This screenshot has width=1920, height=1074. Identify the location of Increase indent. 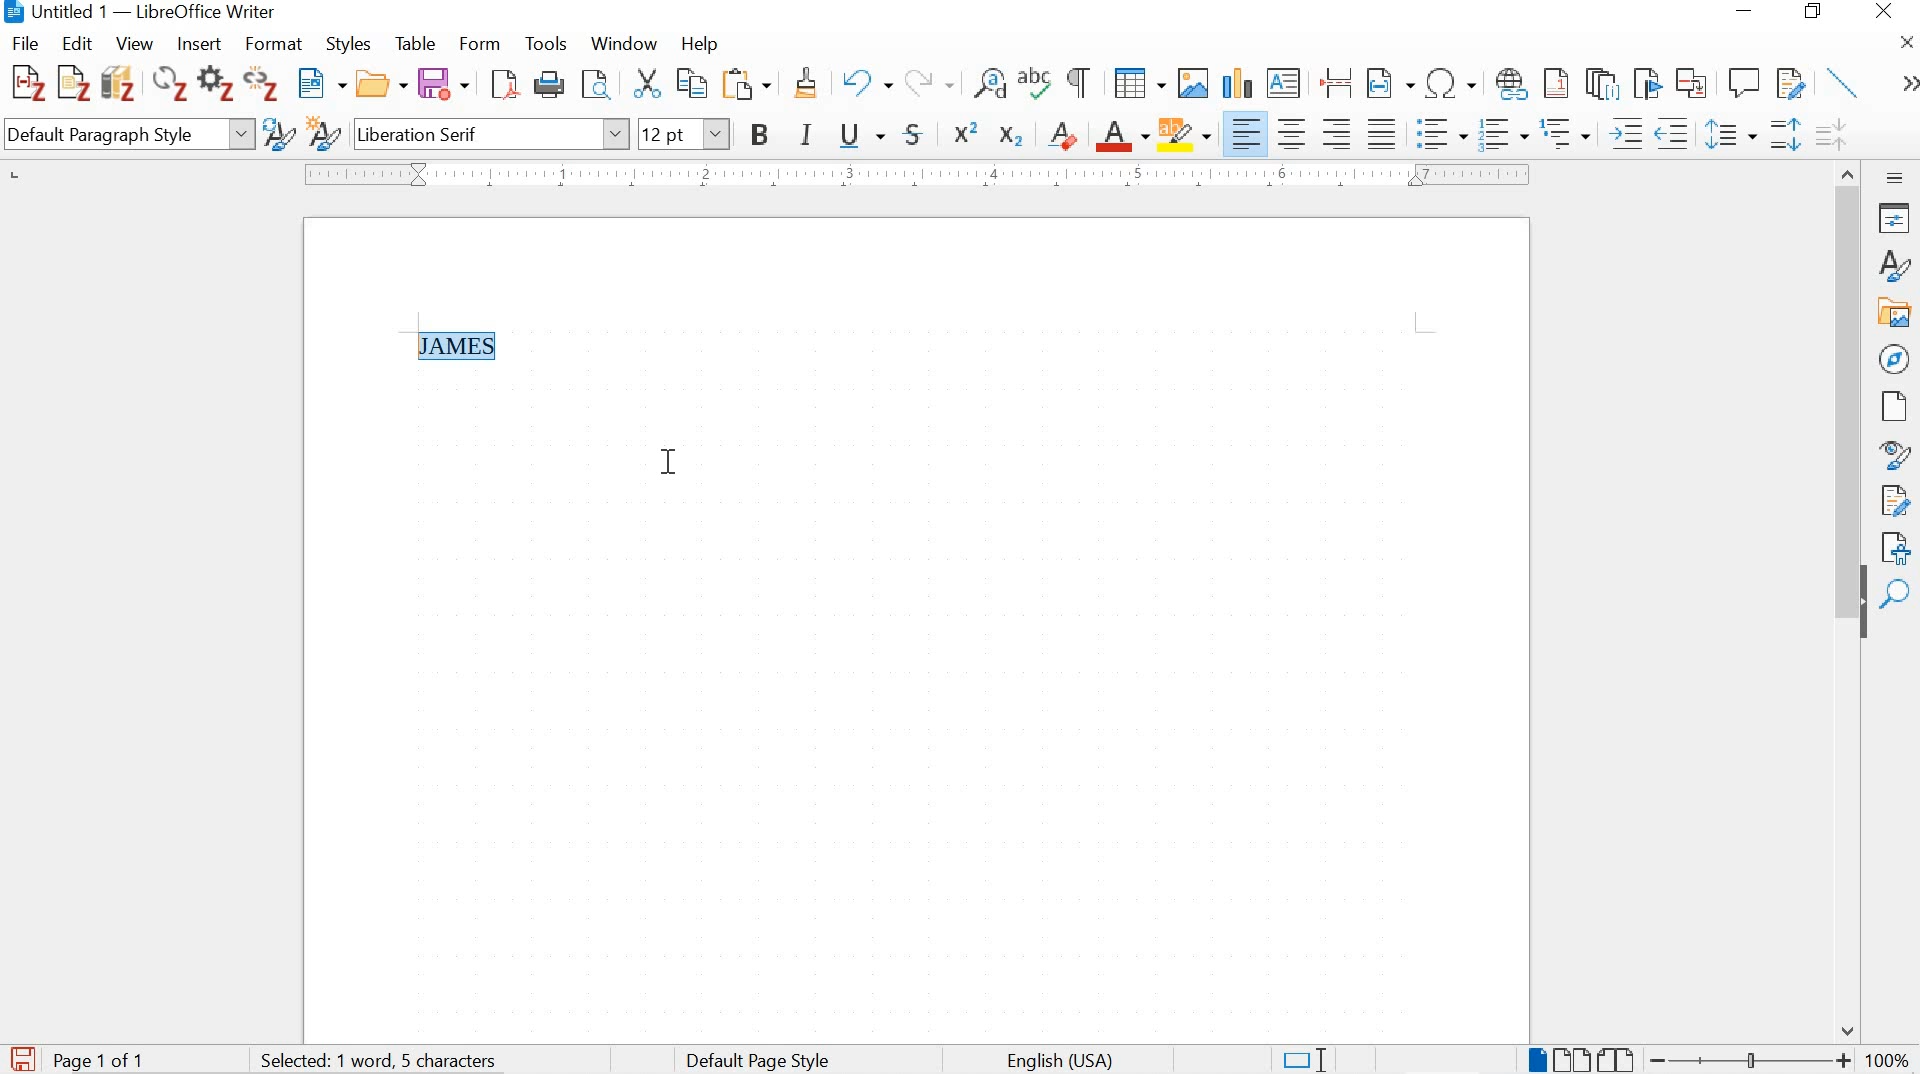
(1624, 133).